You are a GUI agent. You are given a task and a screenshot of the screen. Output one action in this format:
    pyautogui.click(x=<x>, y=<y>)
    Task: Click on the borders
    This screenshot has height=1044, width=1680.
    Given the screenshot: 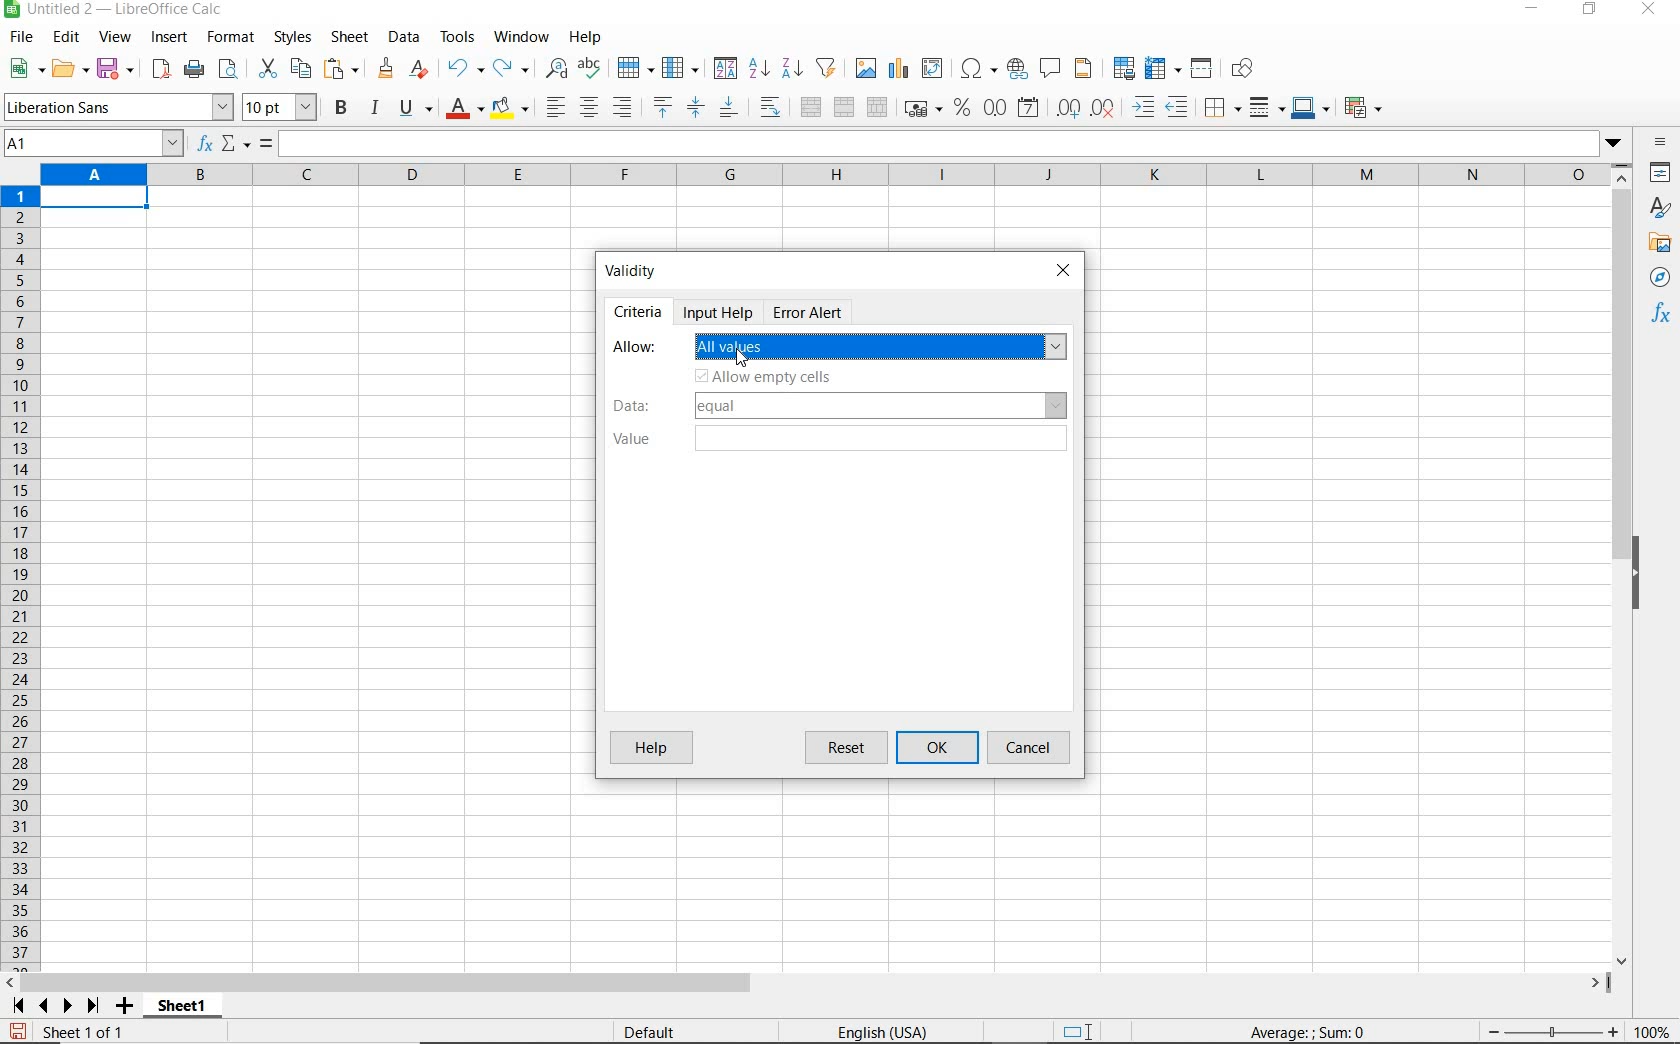 What is the action you would take?
    pyautogui.click(x=1223, y=108)
    